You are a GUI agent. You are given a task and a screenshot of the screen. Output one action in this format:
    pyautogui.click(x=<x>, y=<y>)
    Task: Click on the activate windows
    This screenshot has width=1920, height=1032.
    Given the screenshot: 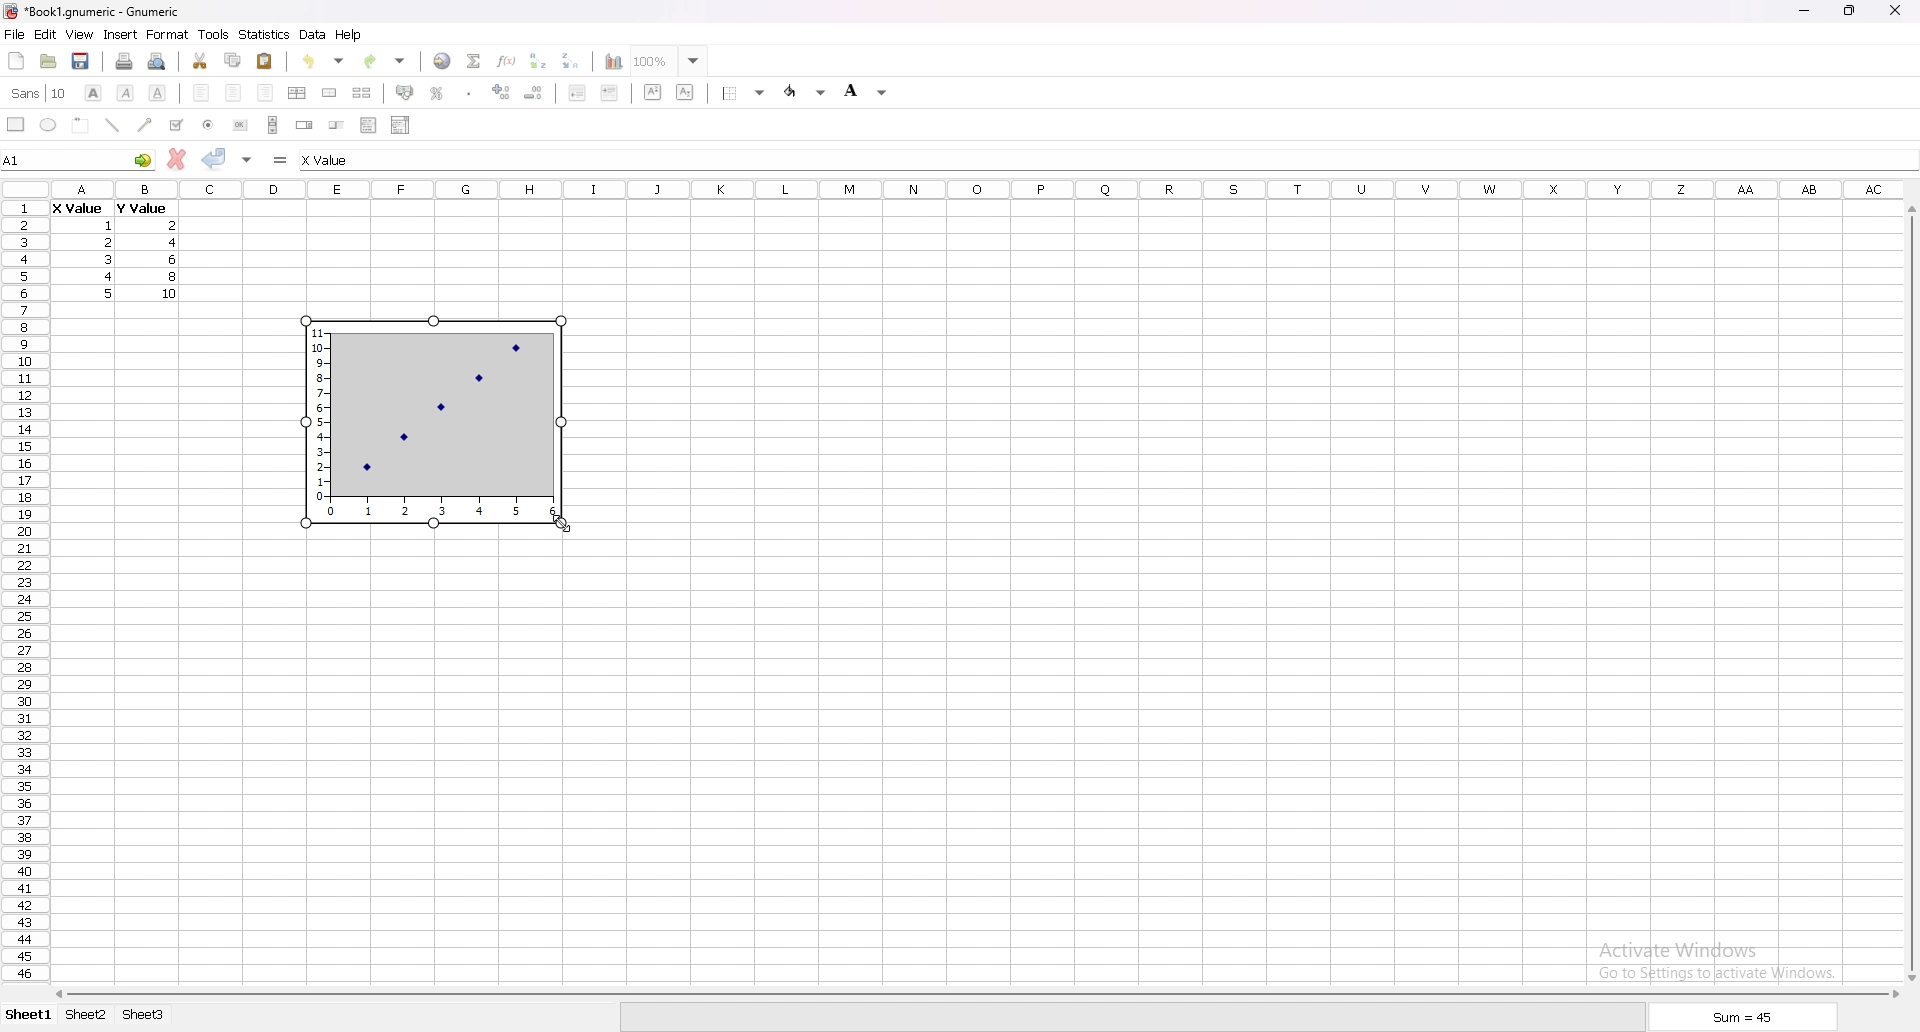 What is the action you would take?
    pyautogui.click(x=1724, y=958)
    